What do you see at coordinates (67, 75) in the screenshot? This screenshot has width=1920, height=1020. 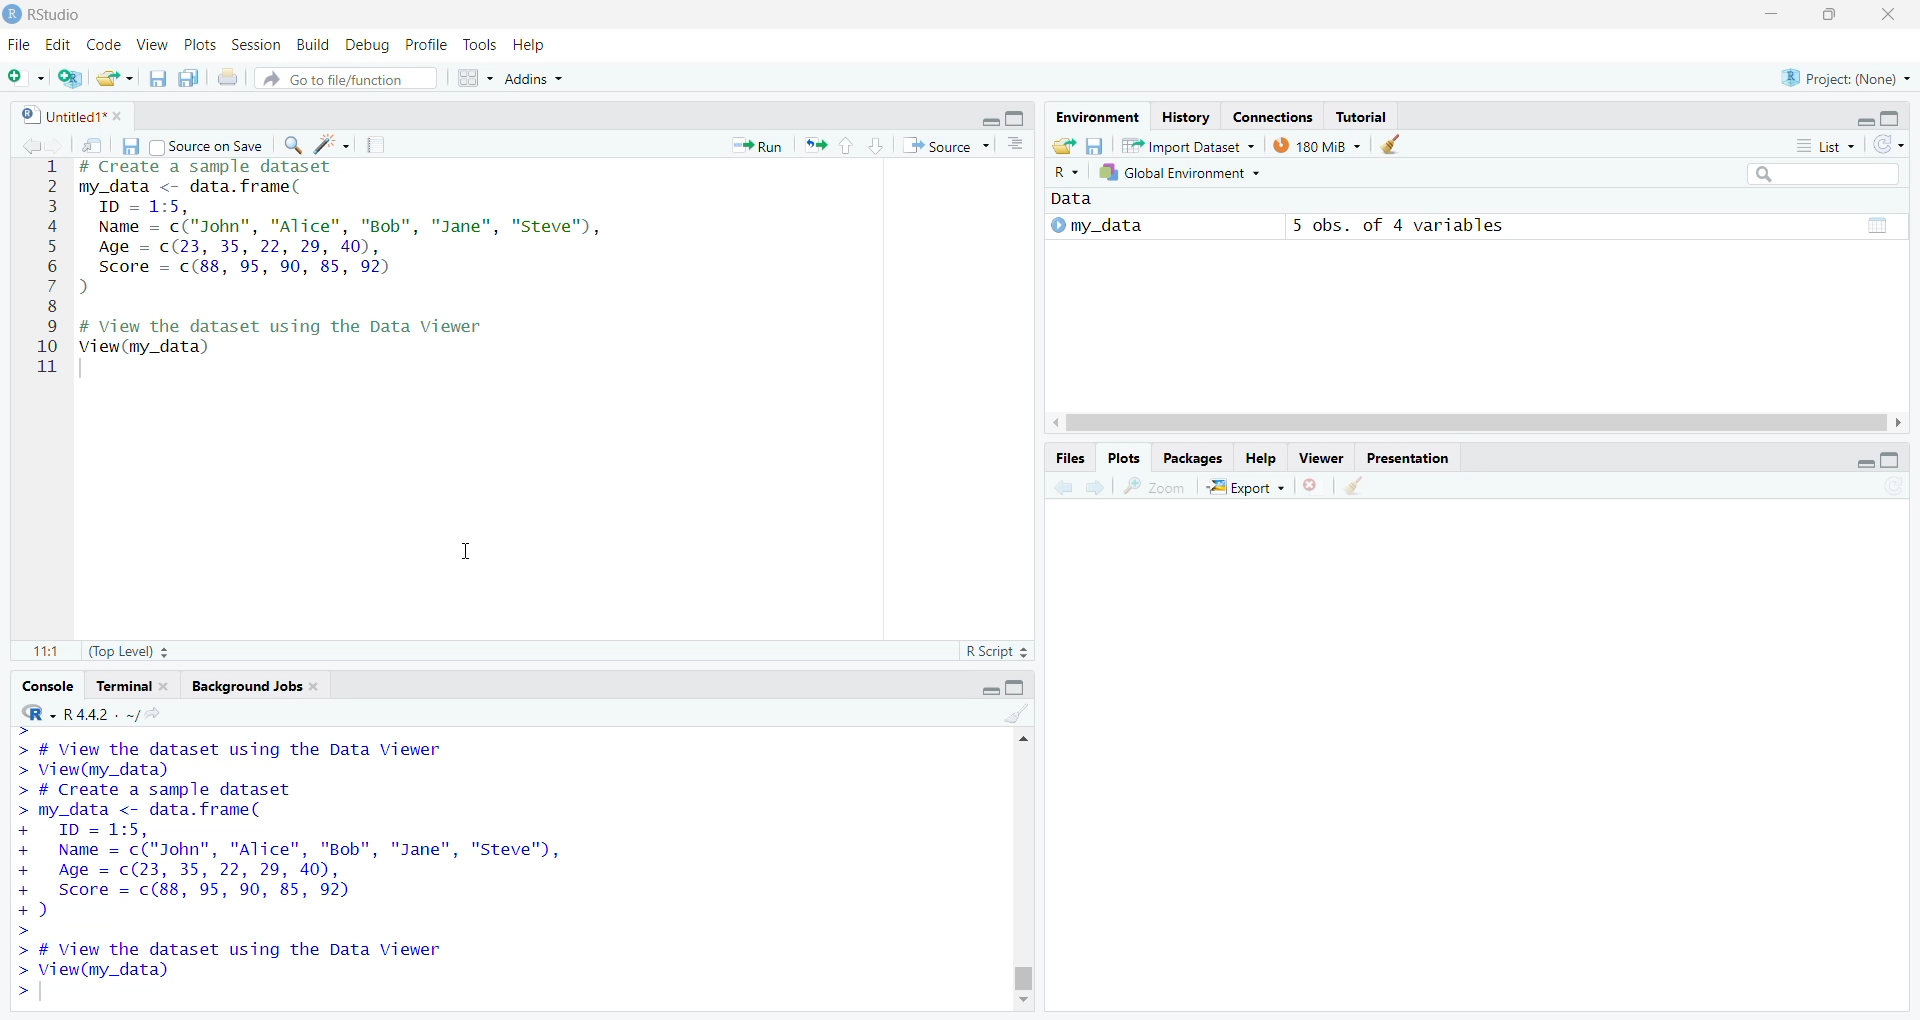 I see `Create a Project` at bounding box center [67, 75].